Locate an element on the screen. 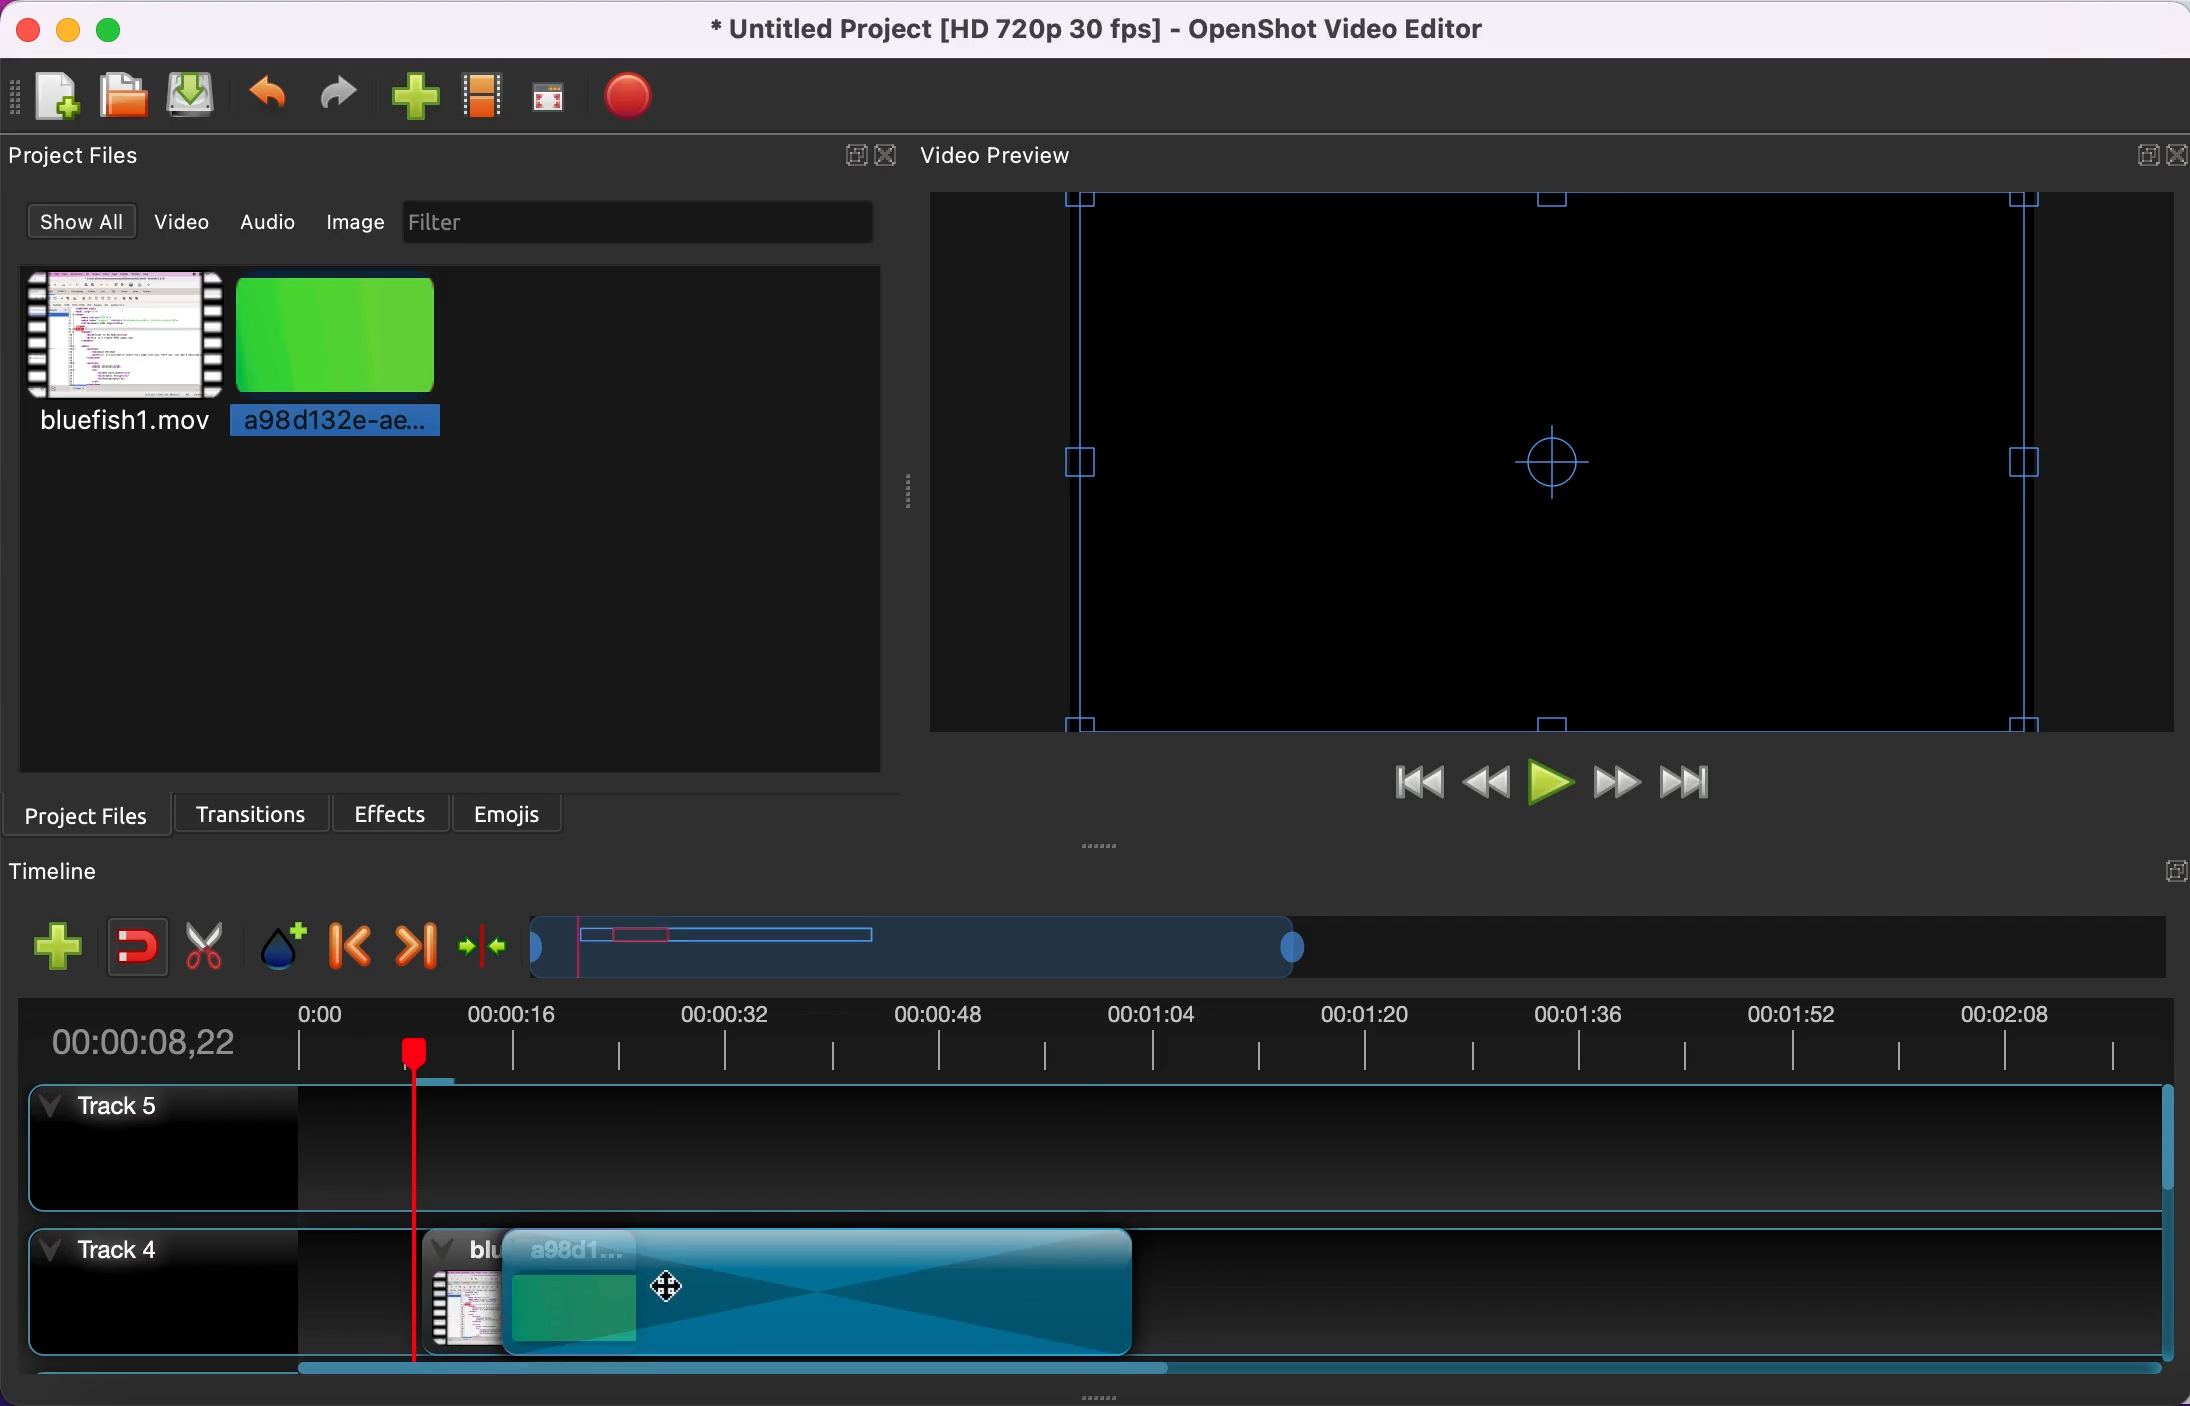 Image resolution: width=2190 pixels, height=1406 pixels. cut is located at coordinates (207, 941).